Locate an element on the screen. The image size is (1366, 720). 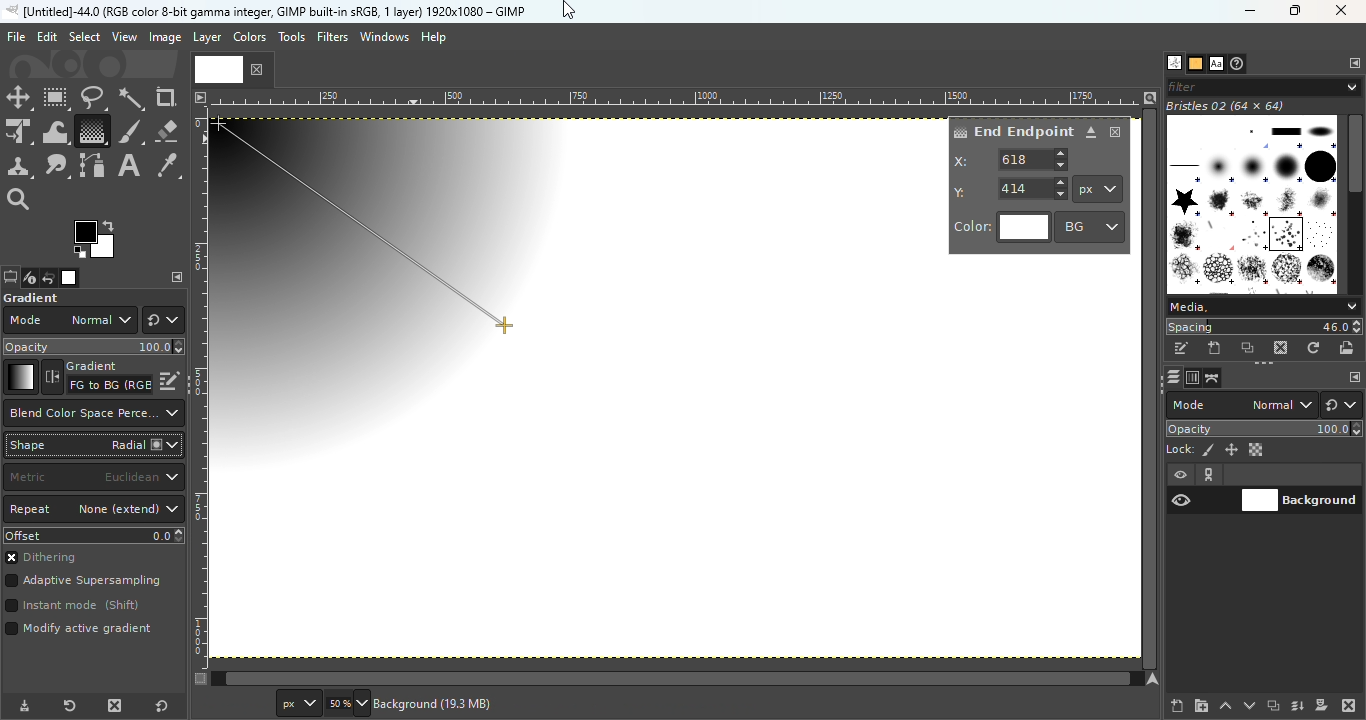
Layer is located at coordinates (206, 38).